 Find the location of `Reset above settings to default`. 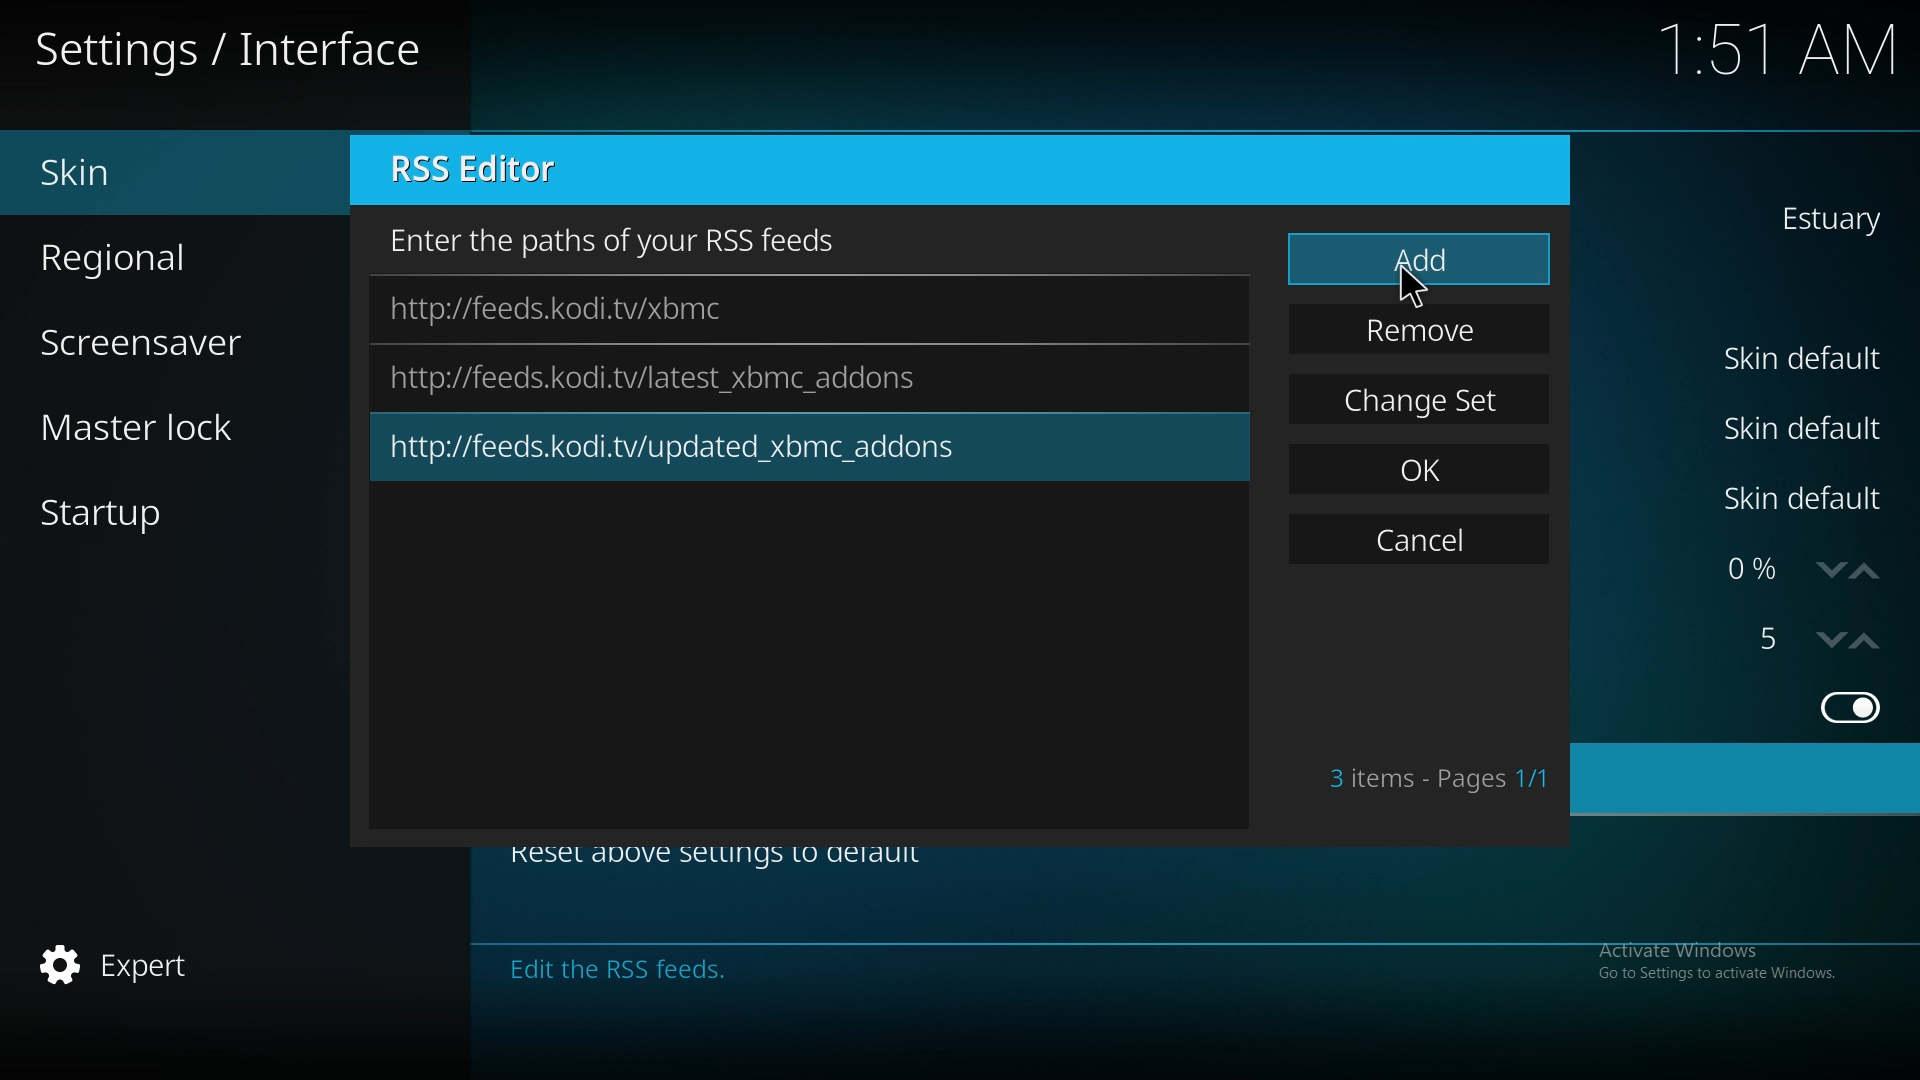

Reset above settings to default is located at coordinates (716, 866).